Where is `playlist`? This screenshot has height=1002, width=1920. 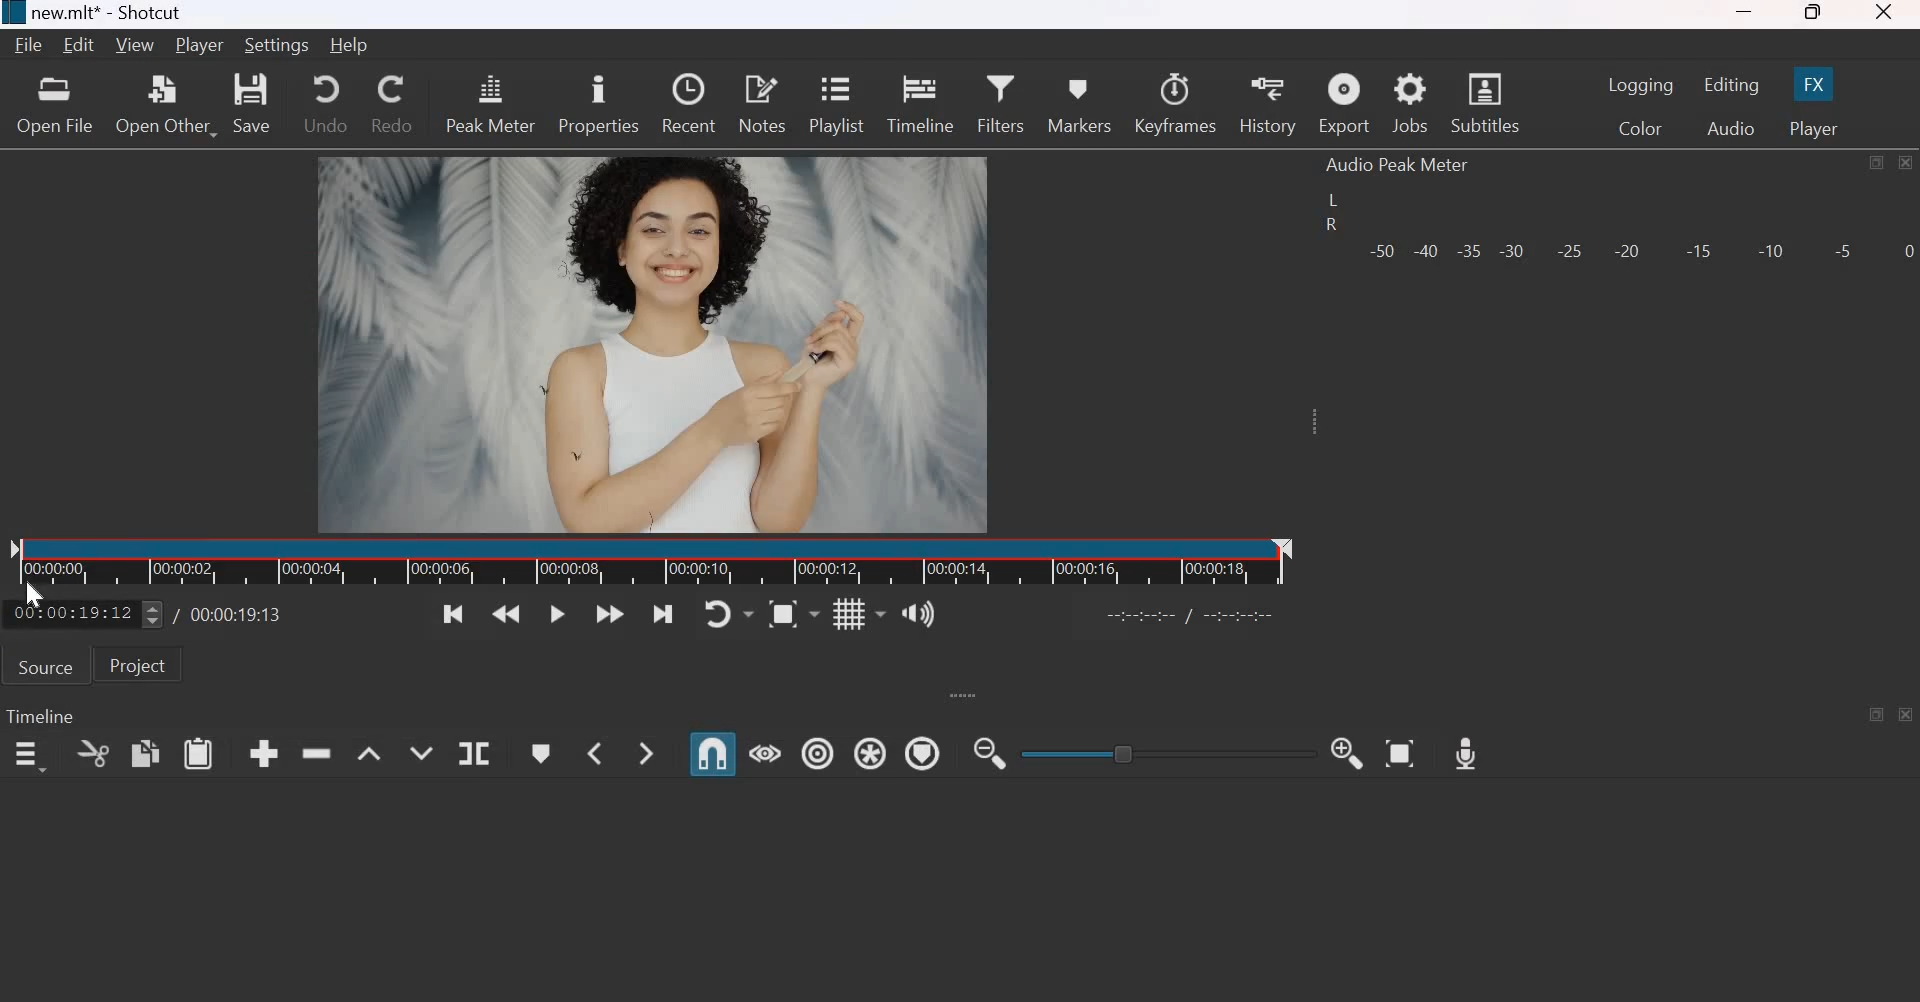 playlist is located at coordinates (835, 101).